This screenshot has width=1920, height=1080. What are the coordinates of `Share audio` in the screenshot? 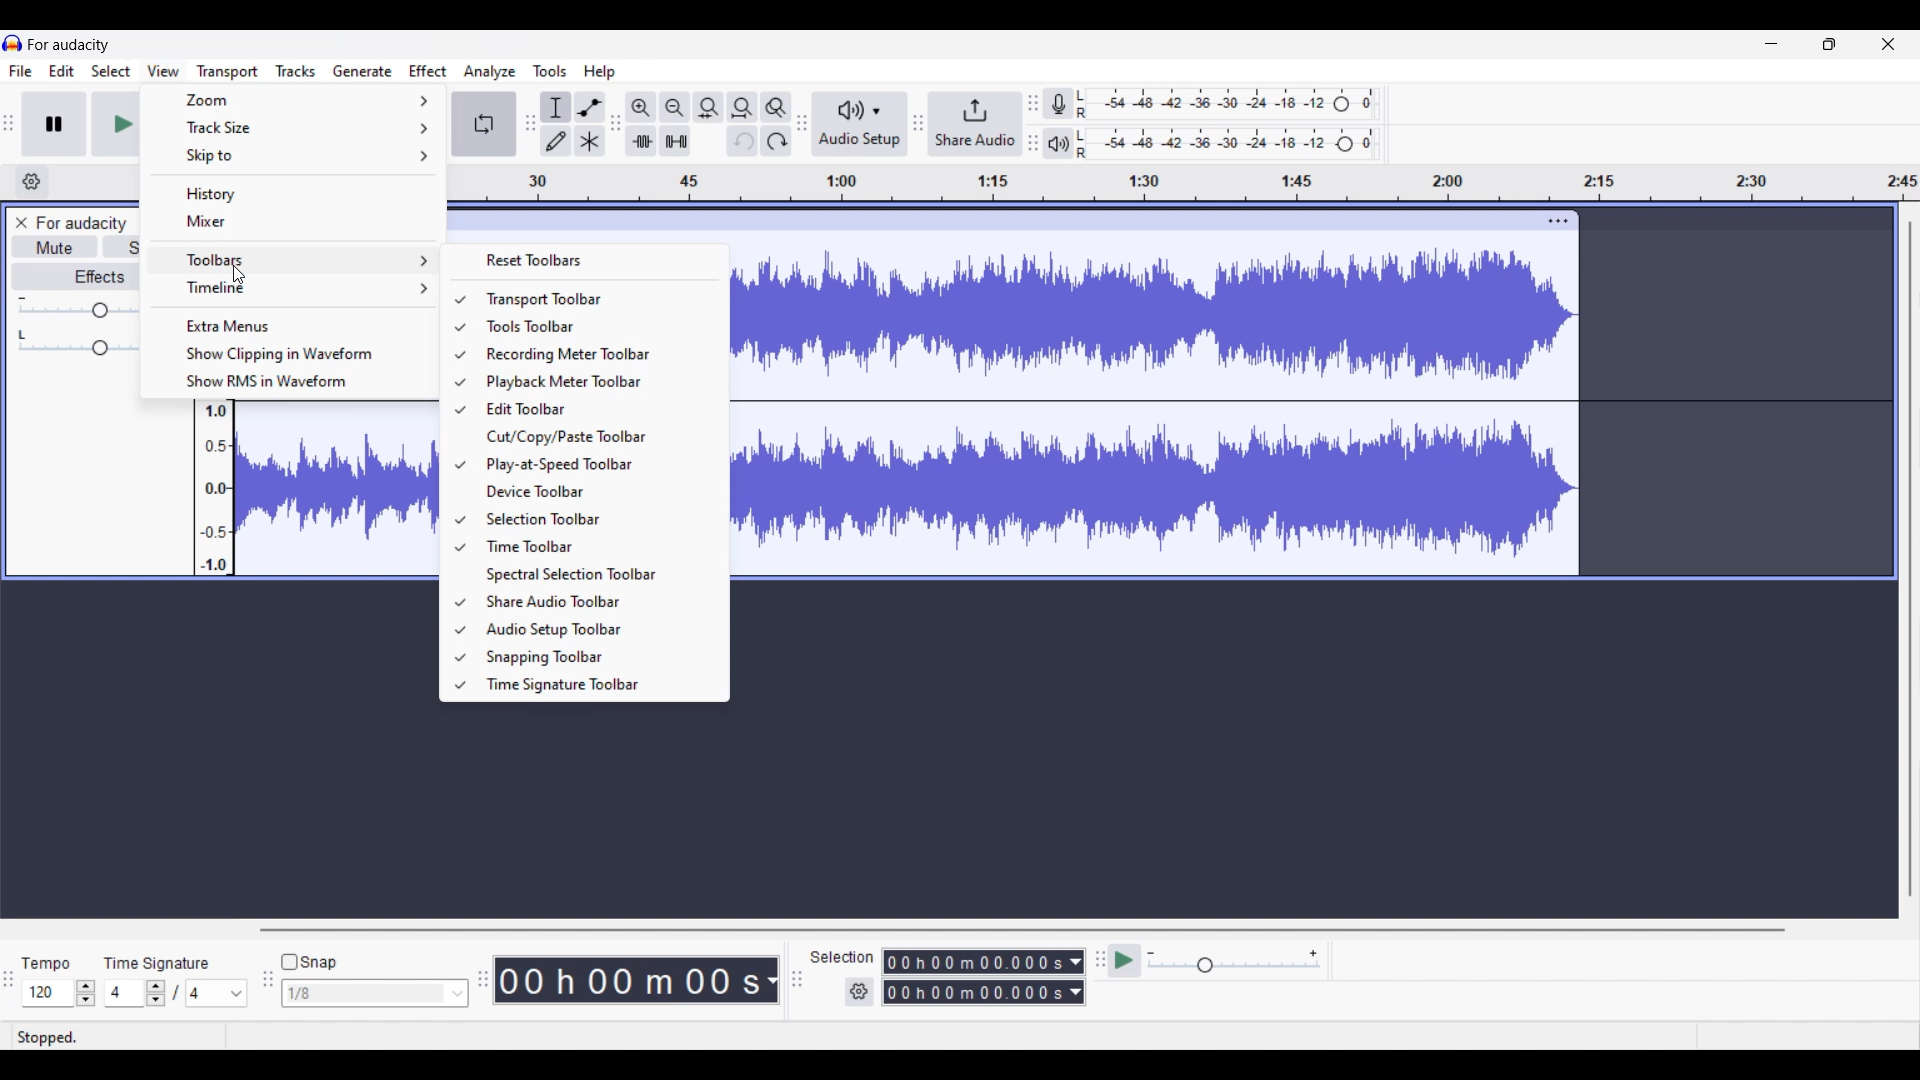 It's located at (976, 124).